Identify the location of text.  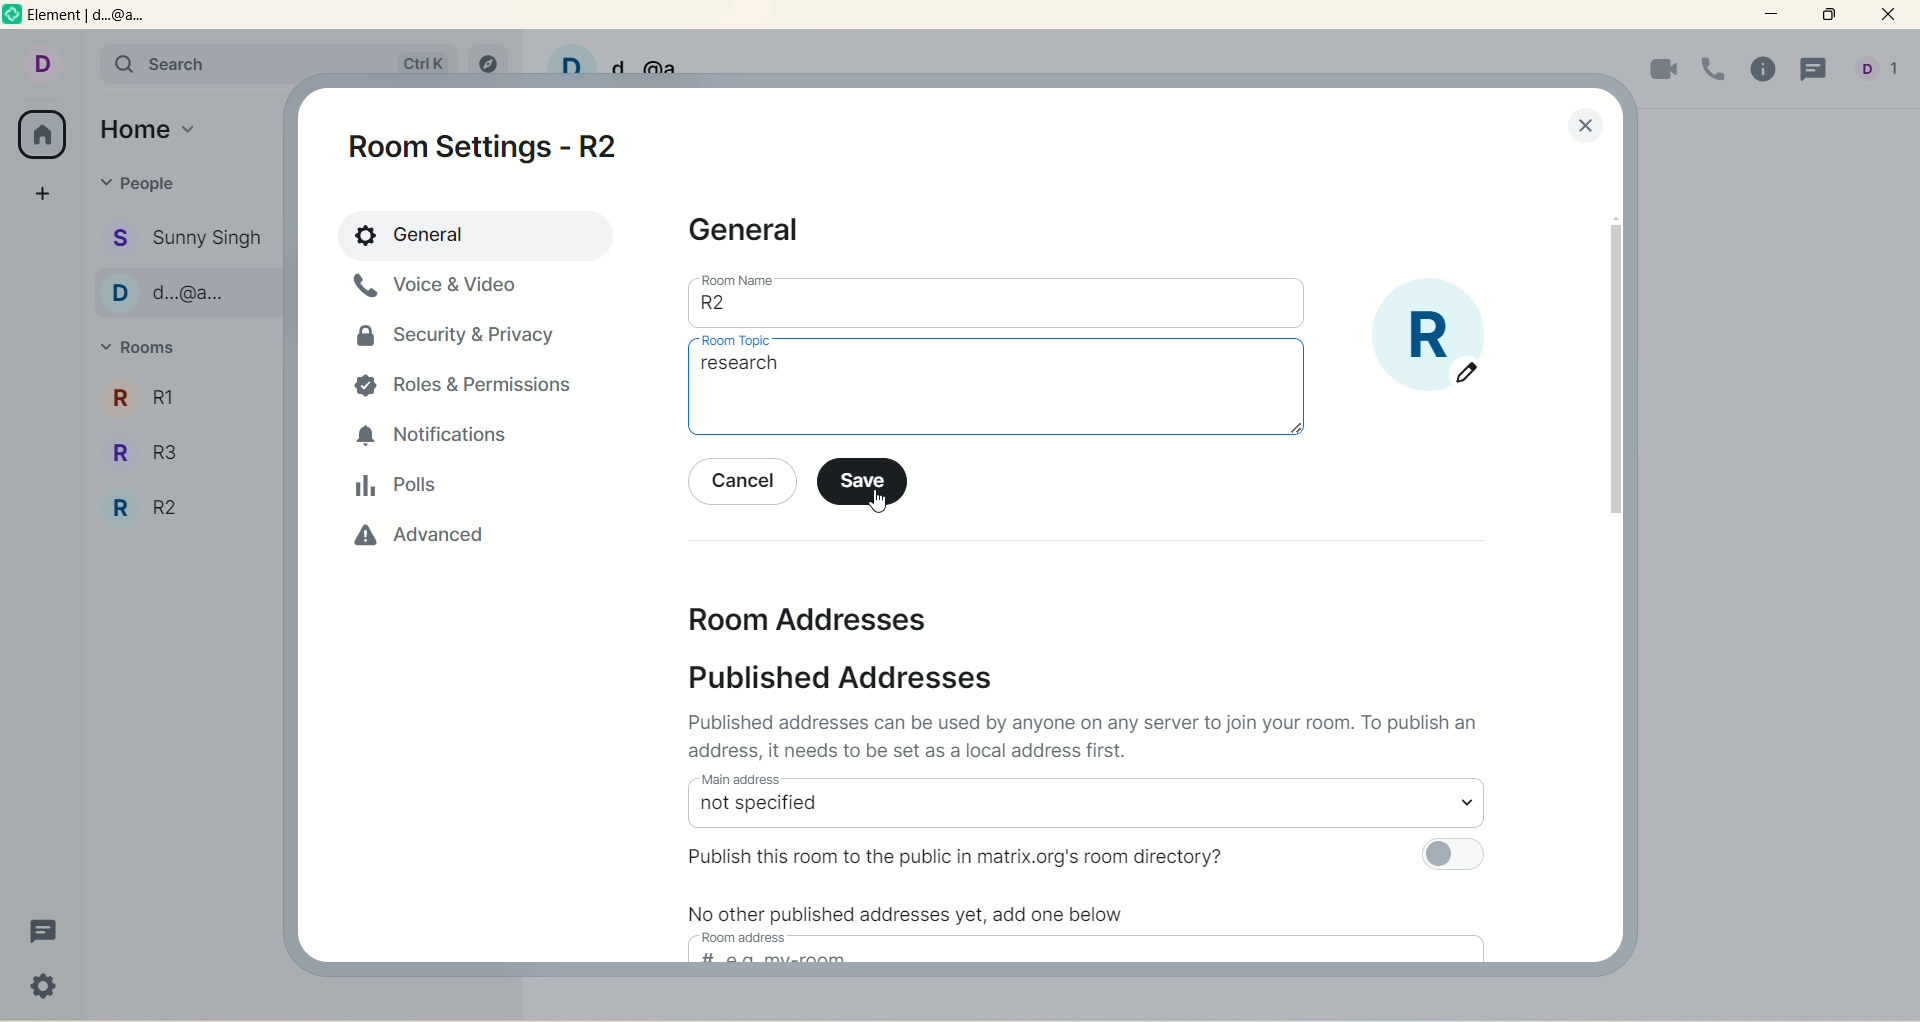
(1091, 739).